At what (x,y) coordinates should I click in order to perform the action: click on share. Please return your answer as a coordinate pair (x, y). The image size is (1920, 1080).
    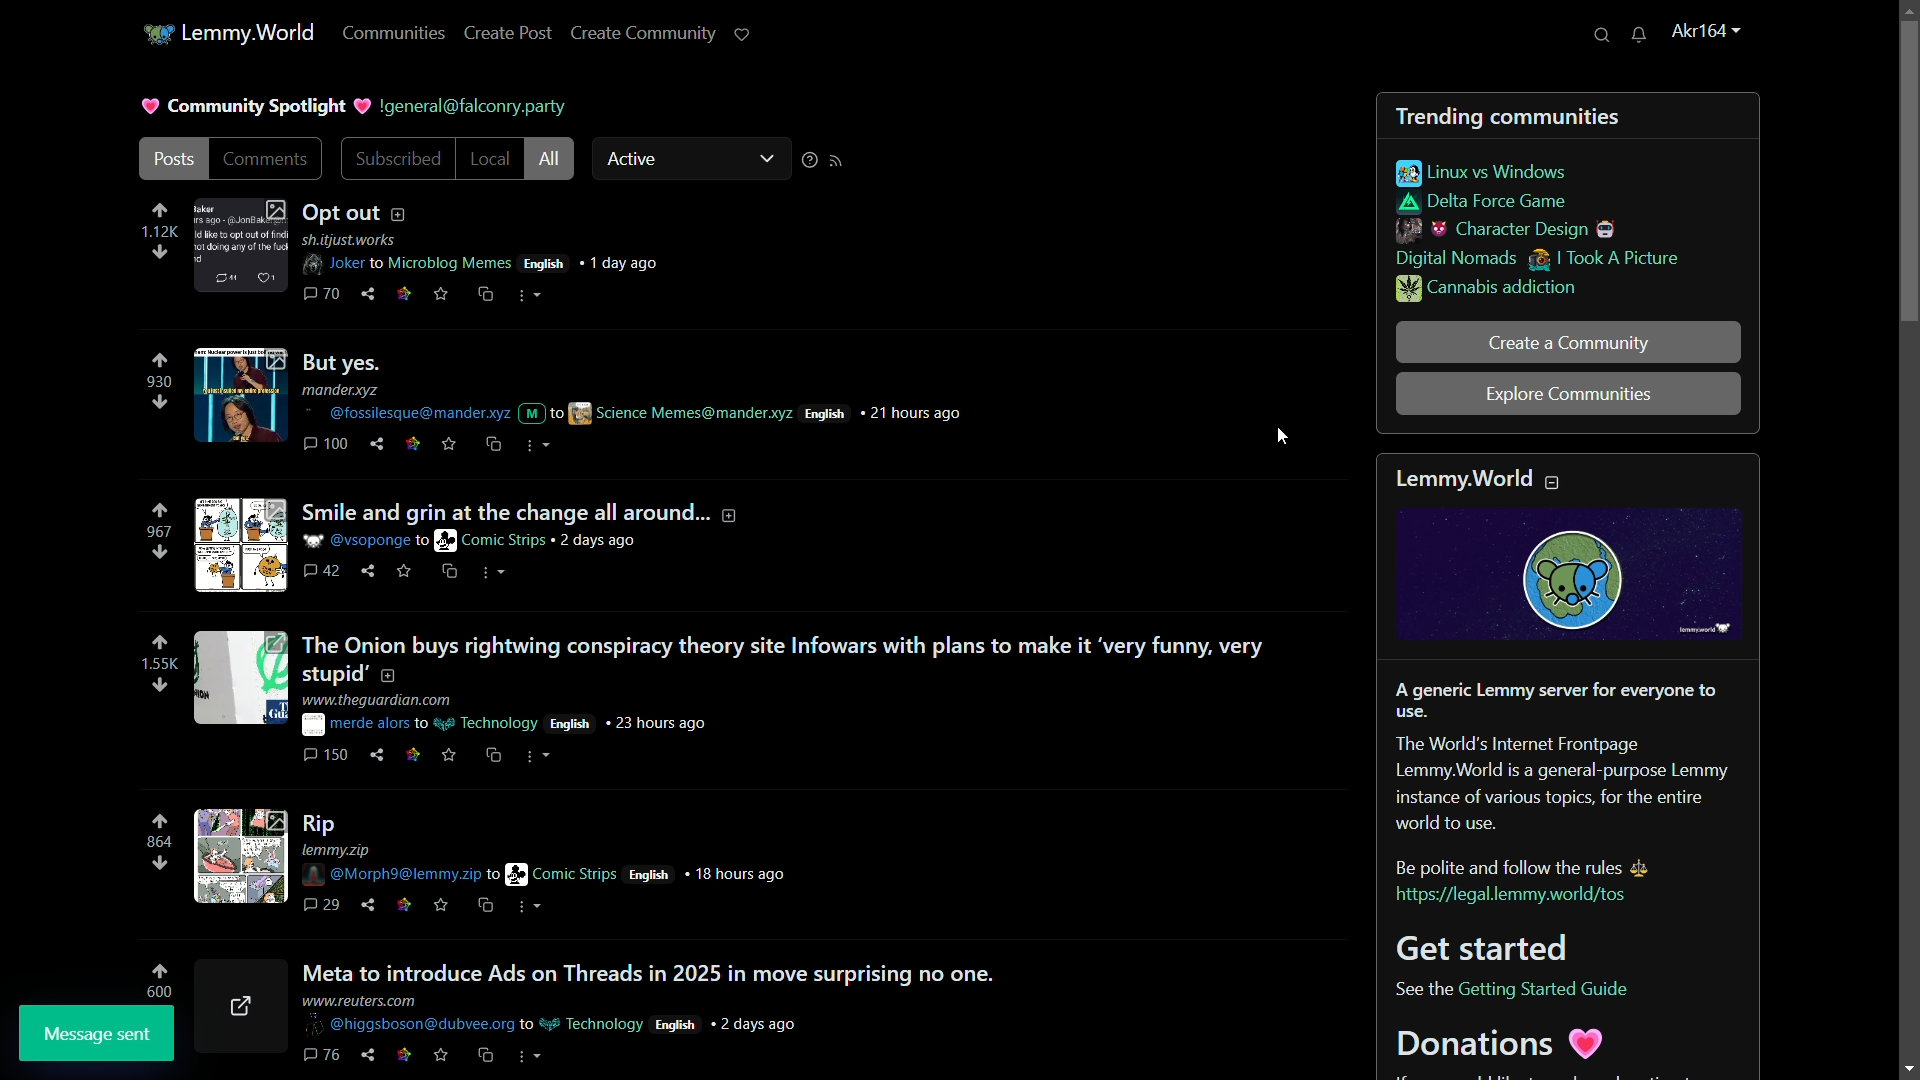
    Looking at the image, I should click on (375, 753).